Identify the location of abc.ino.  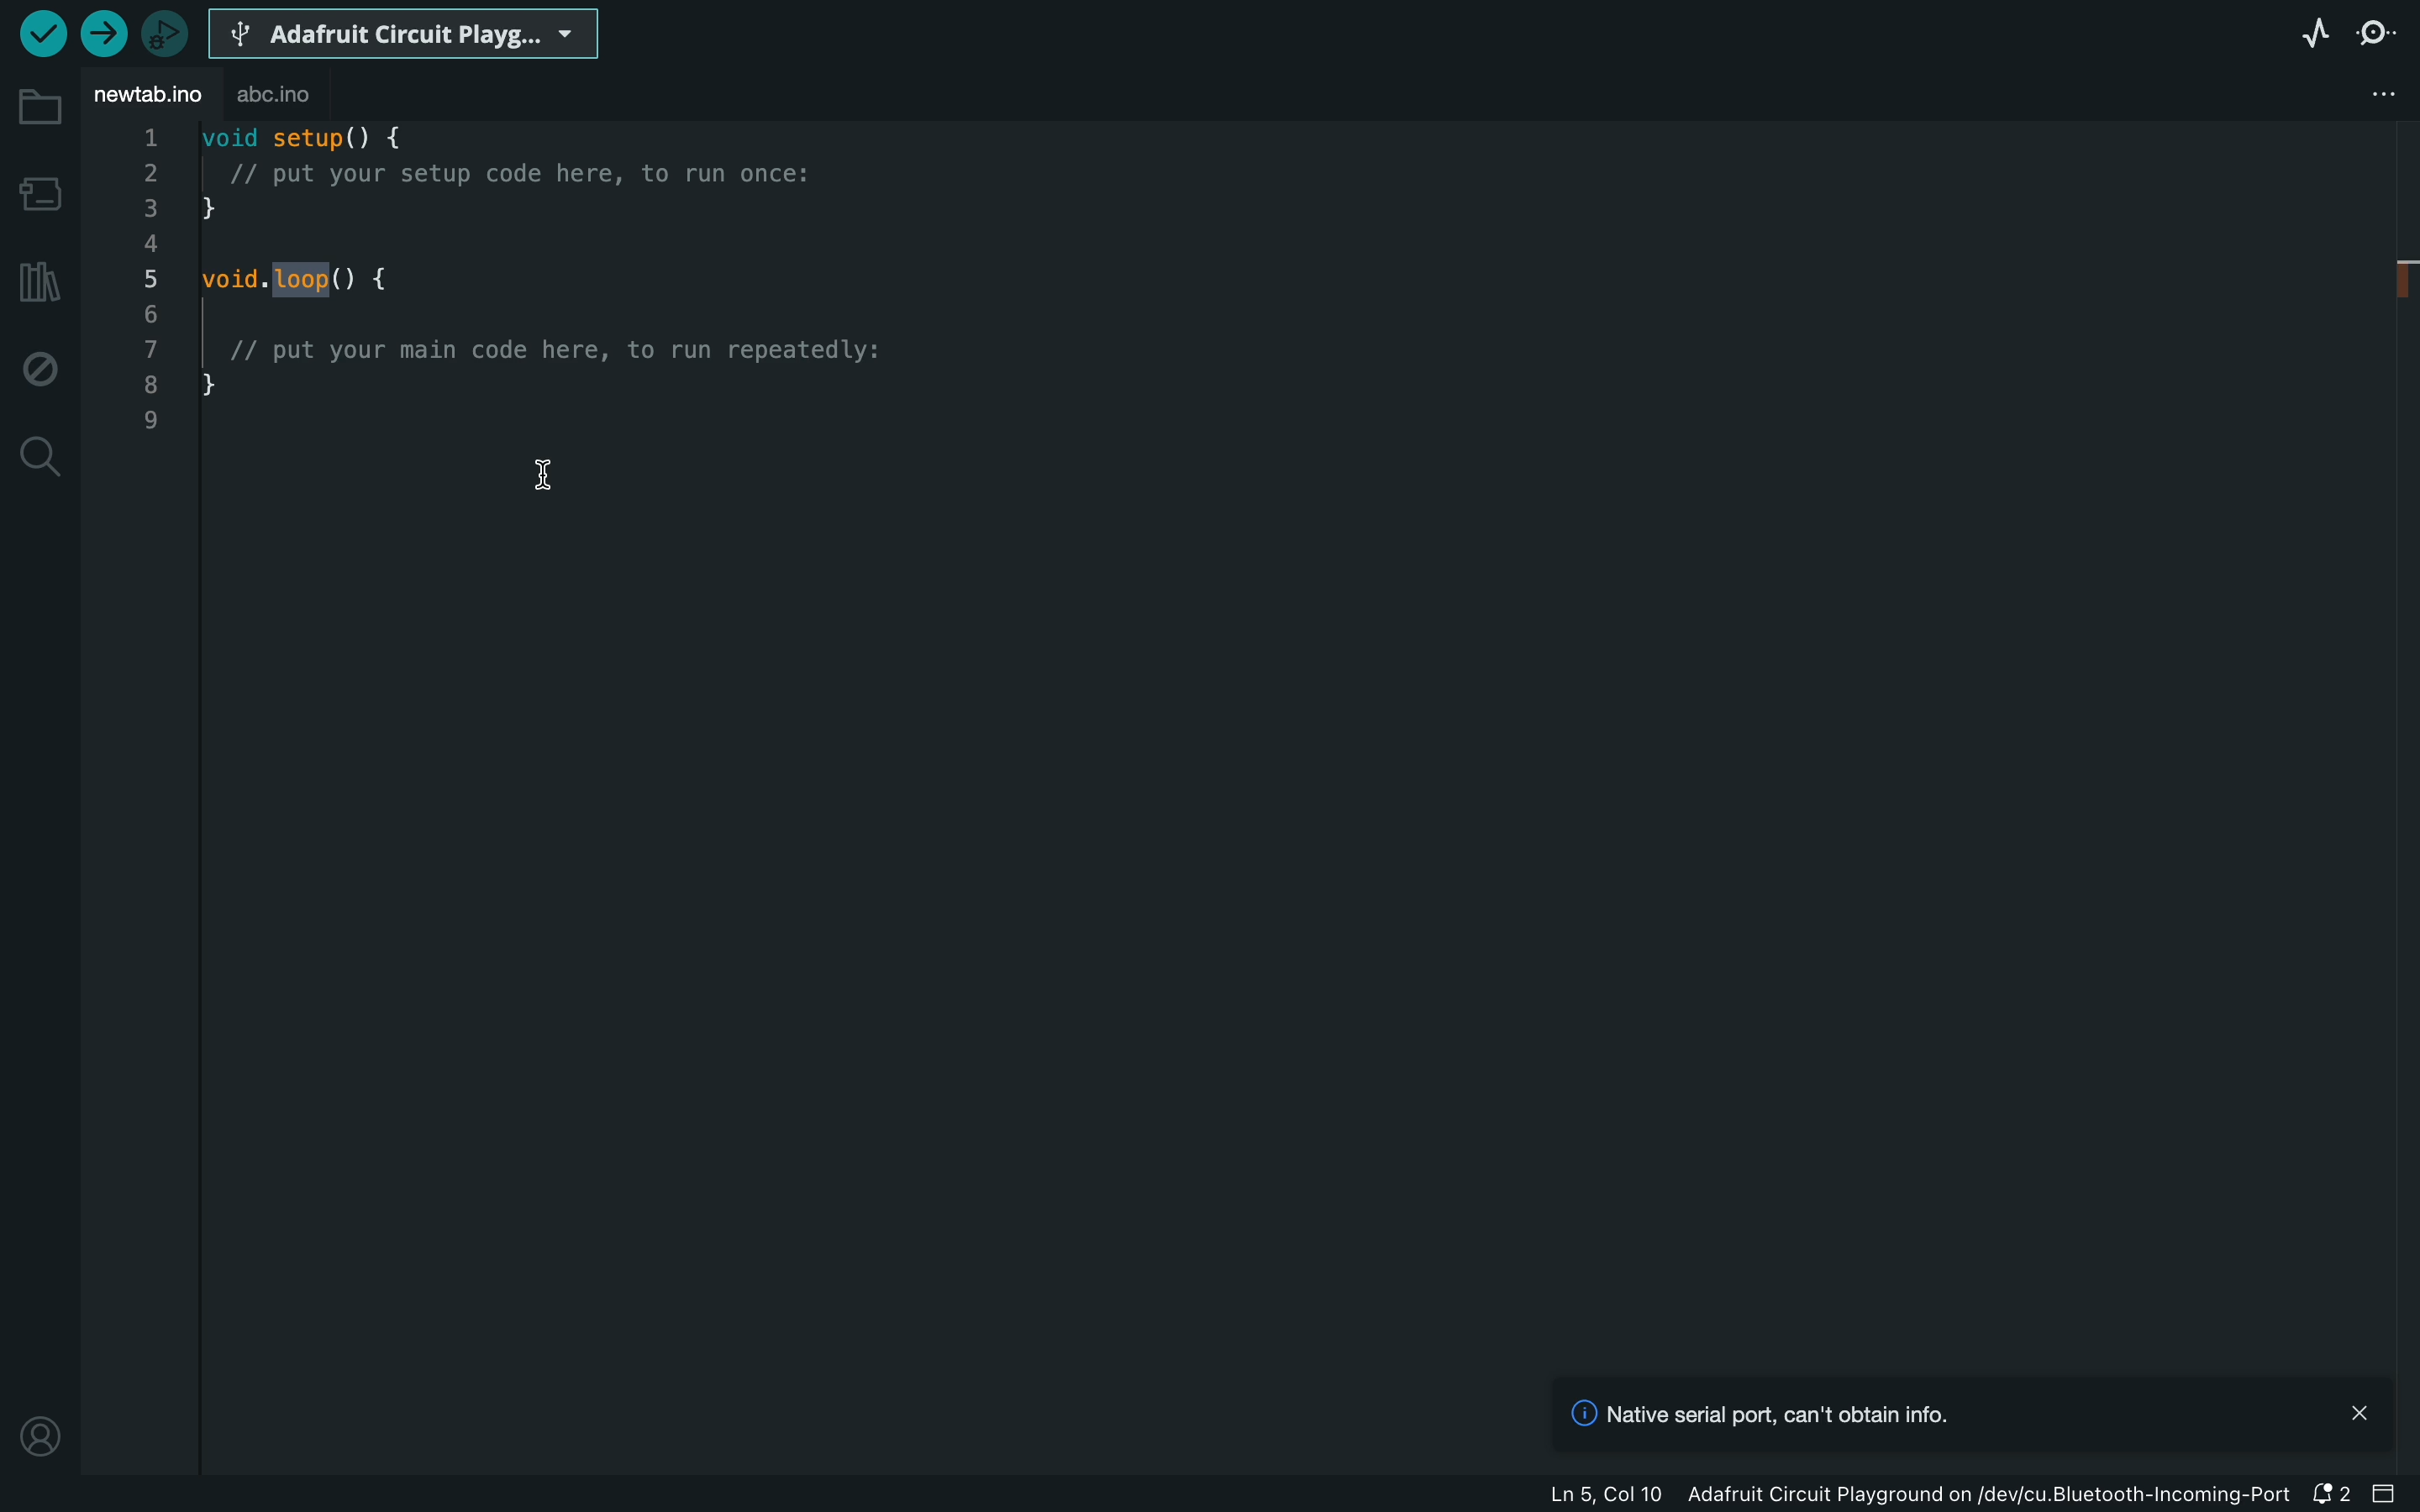
(272, 94).